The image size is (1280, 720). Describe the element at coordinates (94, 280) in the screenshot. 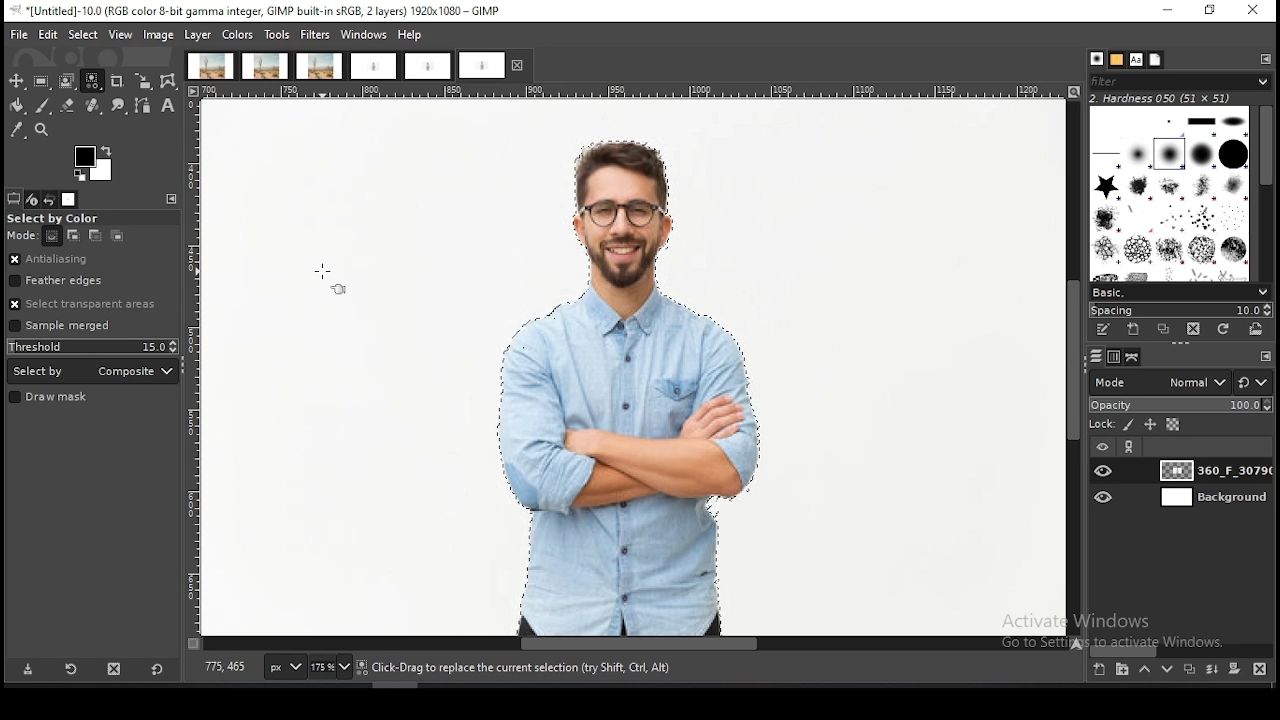

I see `feather edges` at that location.